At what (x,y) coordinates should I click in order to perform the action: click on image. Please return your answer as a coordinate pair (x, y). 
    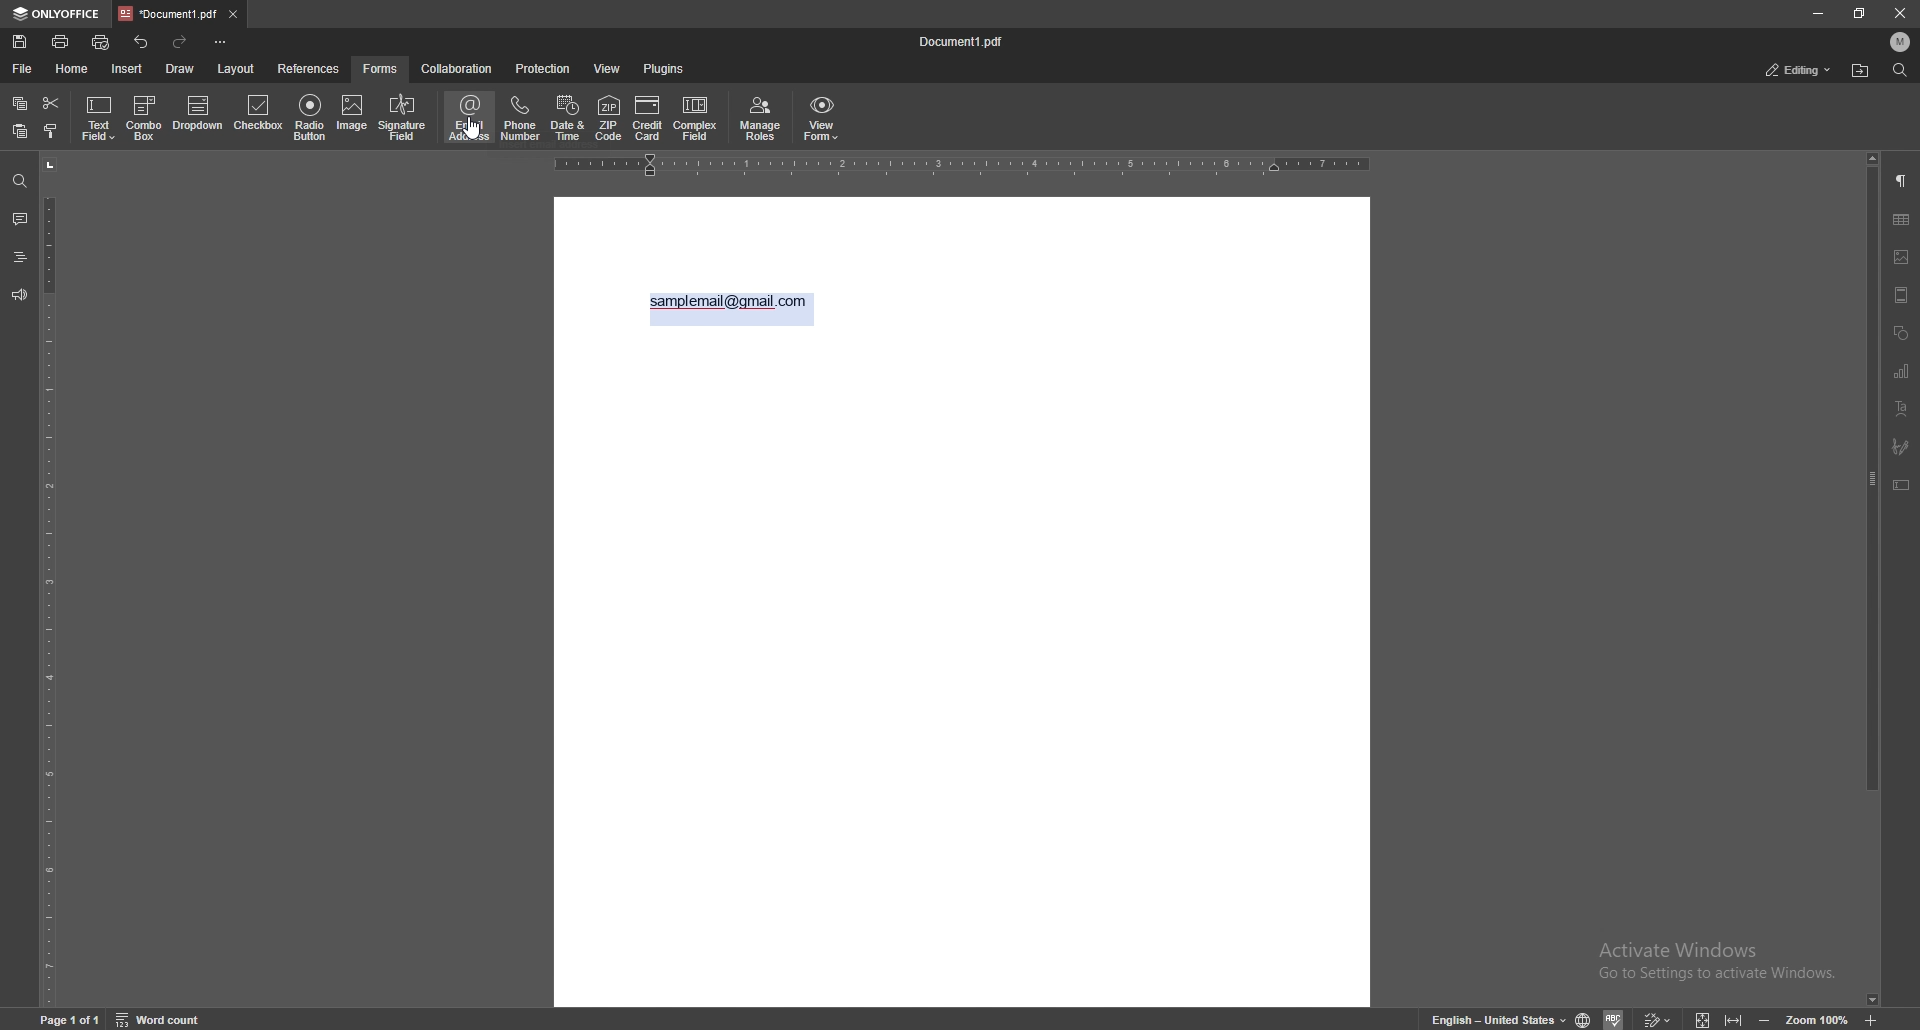
    Looking at the image, I should click on (352, 116).